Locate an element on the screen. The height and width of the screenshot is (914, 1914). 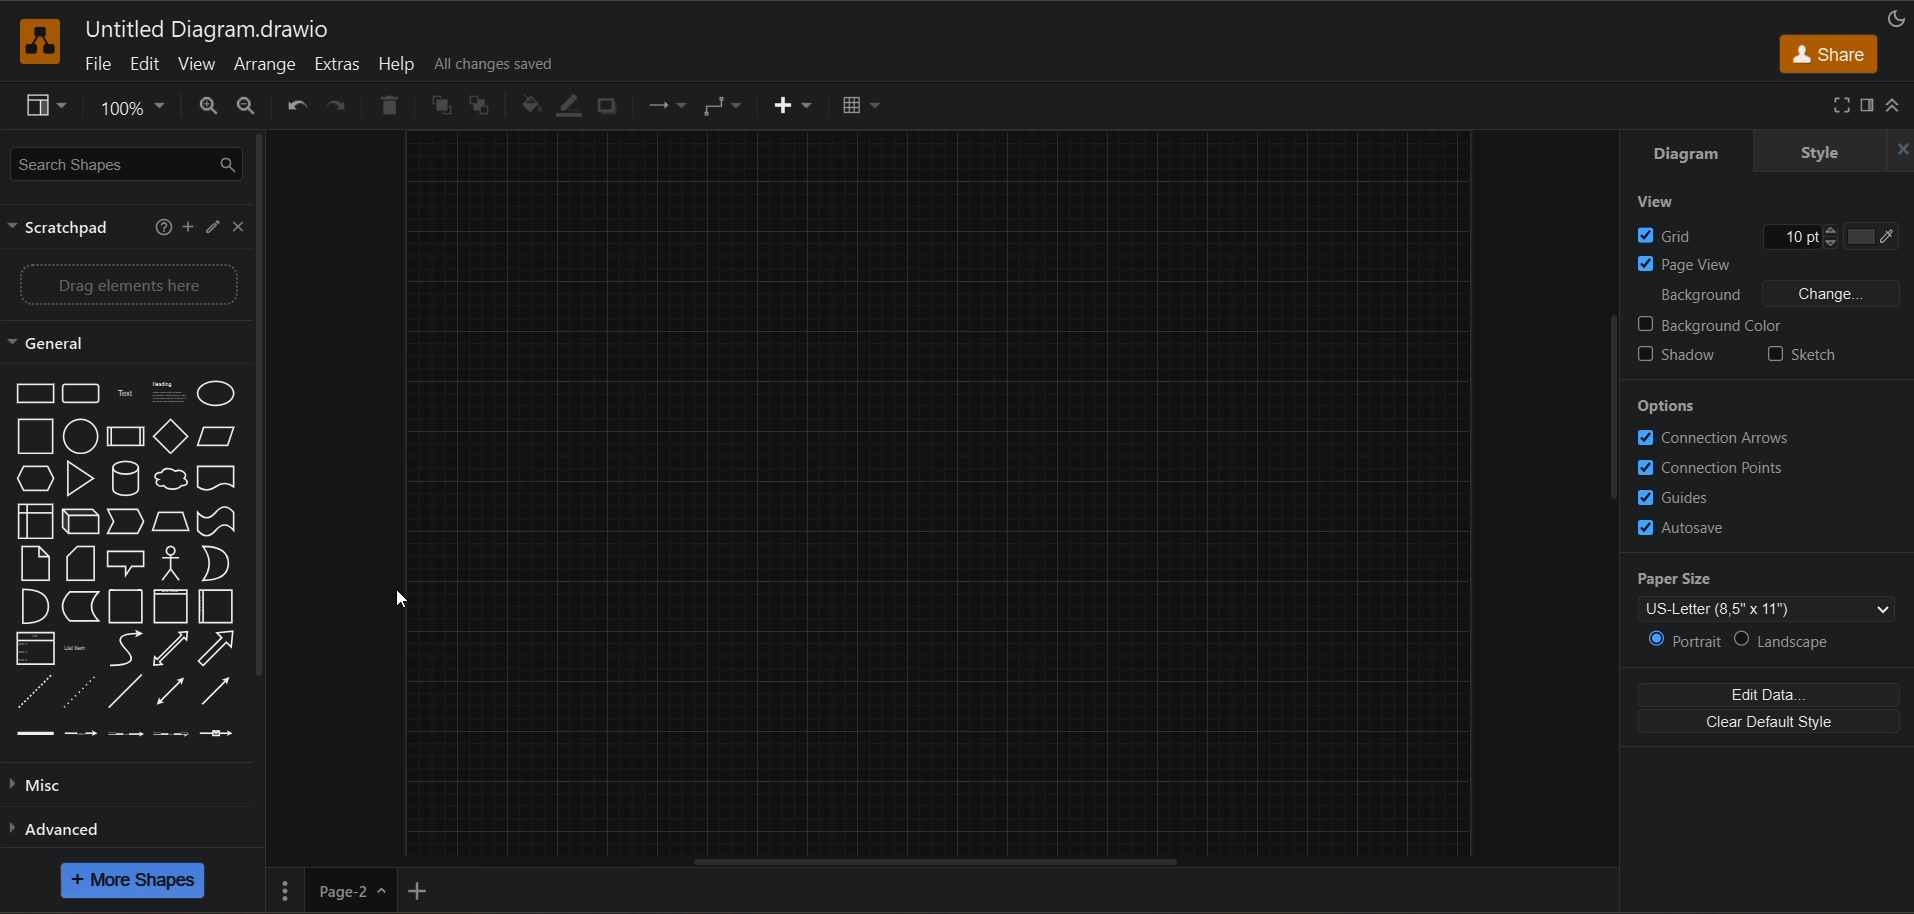
general is located at coordinates (60, 342).